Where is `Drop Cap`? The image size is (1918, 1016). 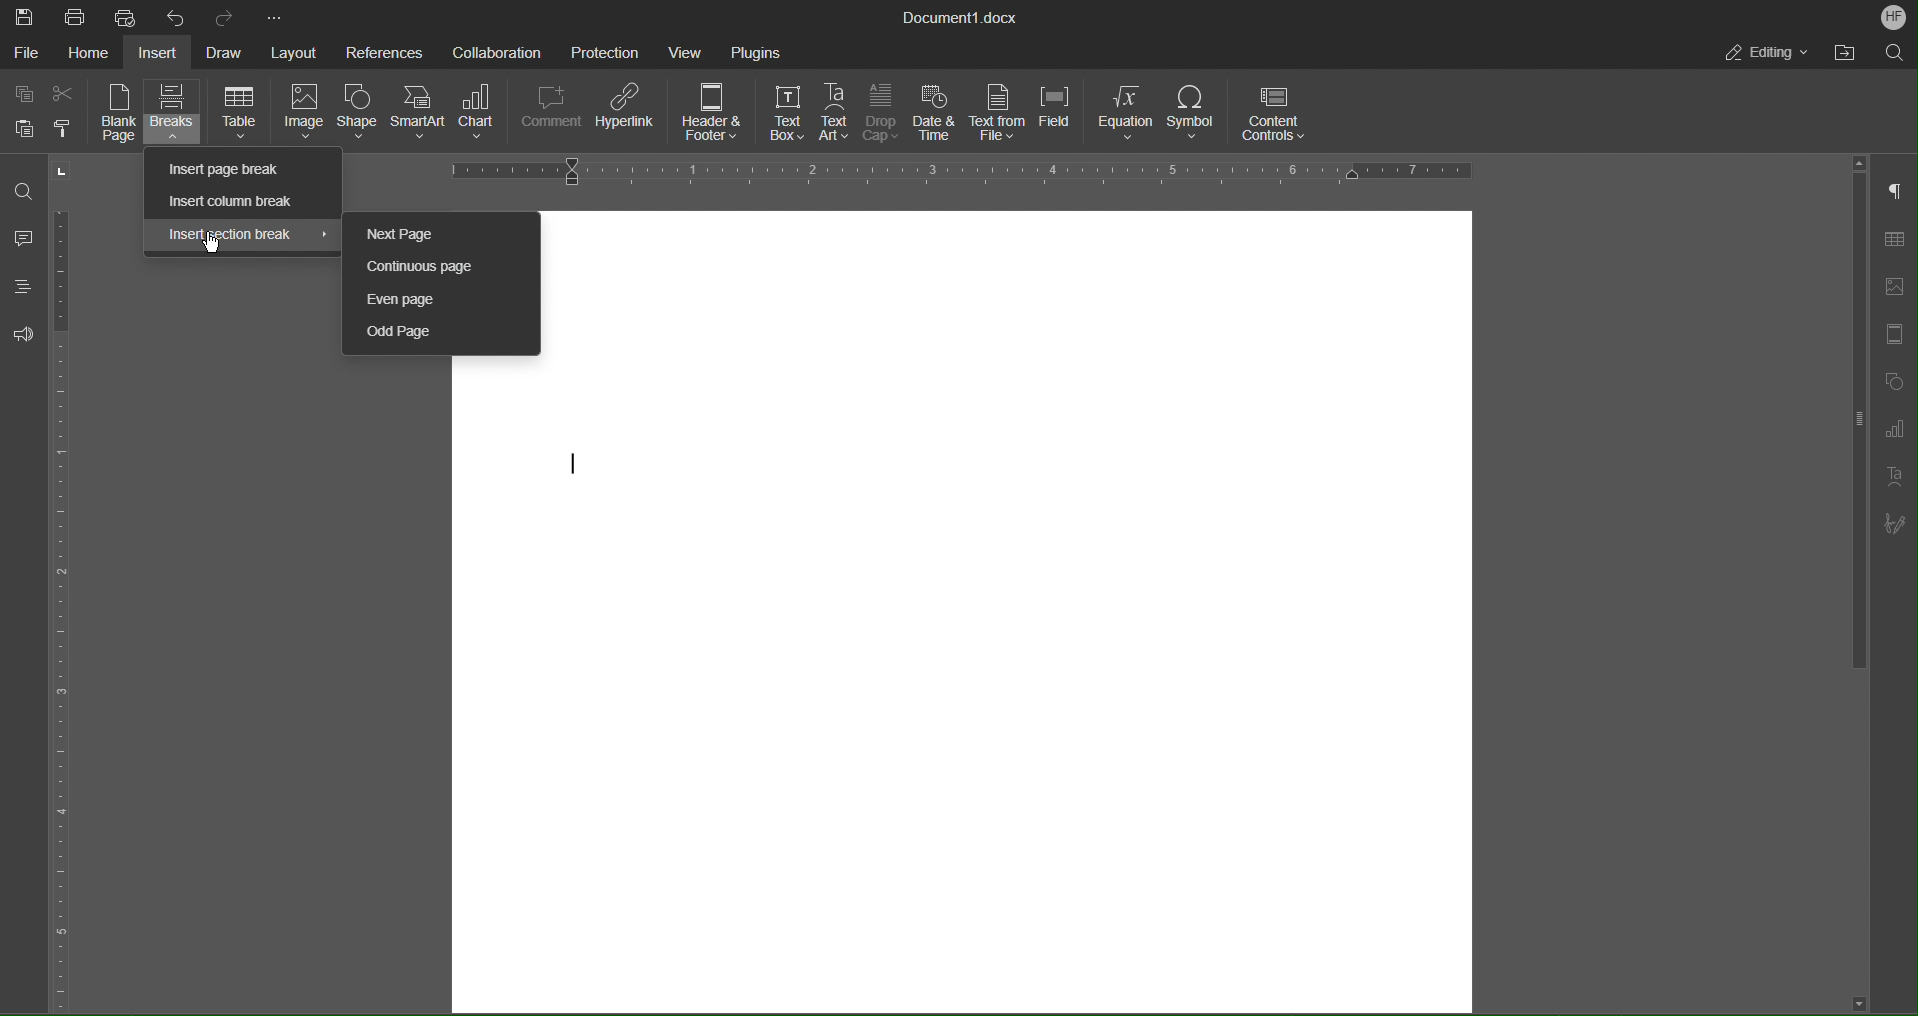 Drop Cap is located at coordinates (882, 114).